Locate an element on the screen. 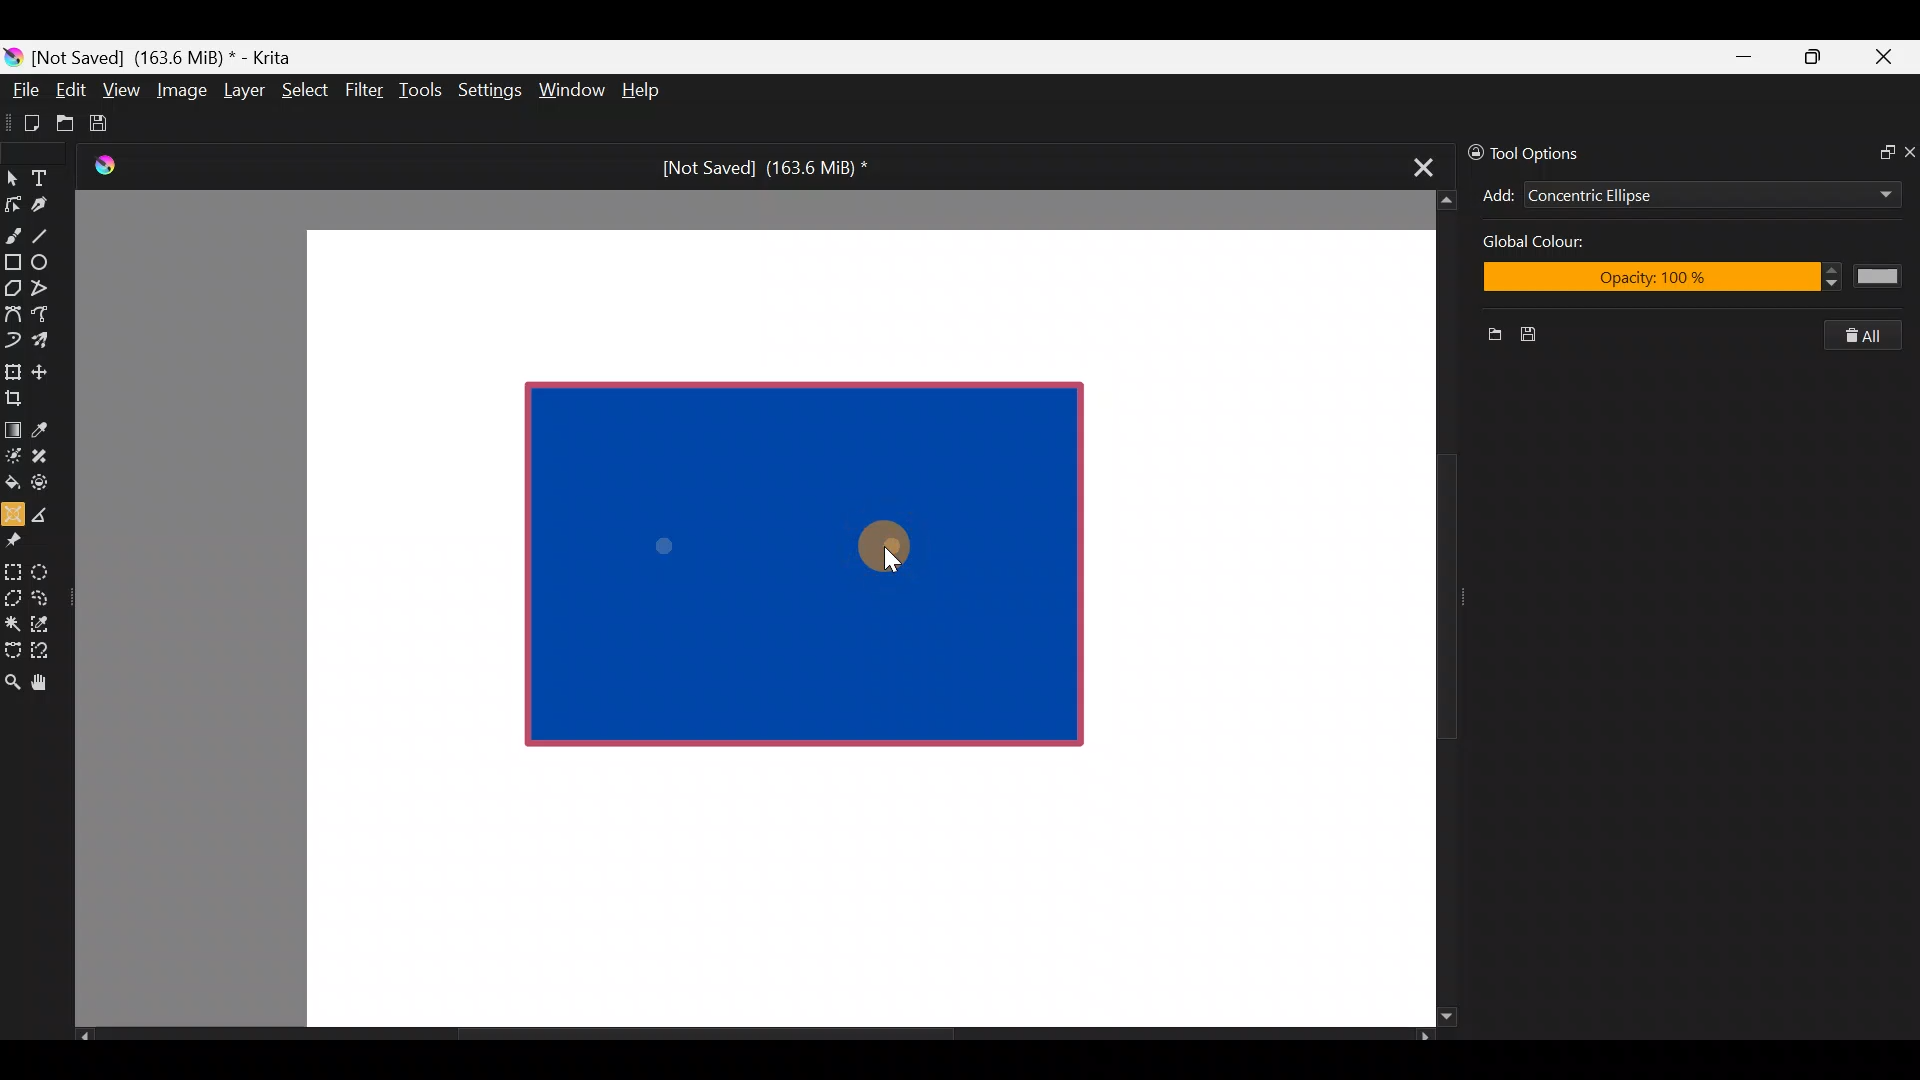  Colourise mask tool is located at coordinates (13, 453).